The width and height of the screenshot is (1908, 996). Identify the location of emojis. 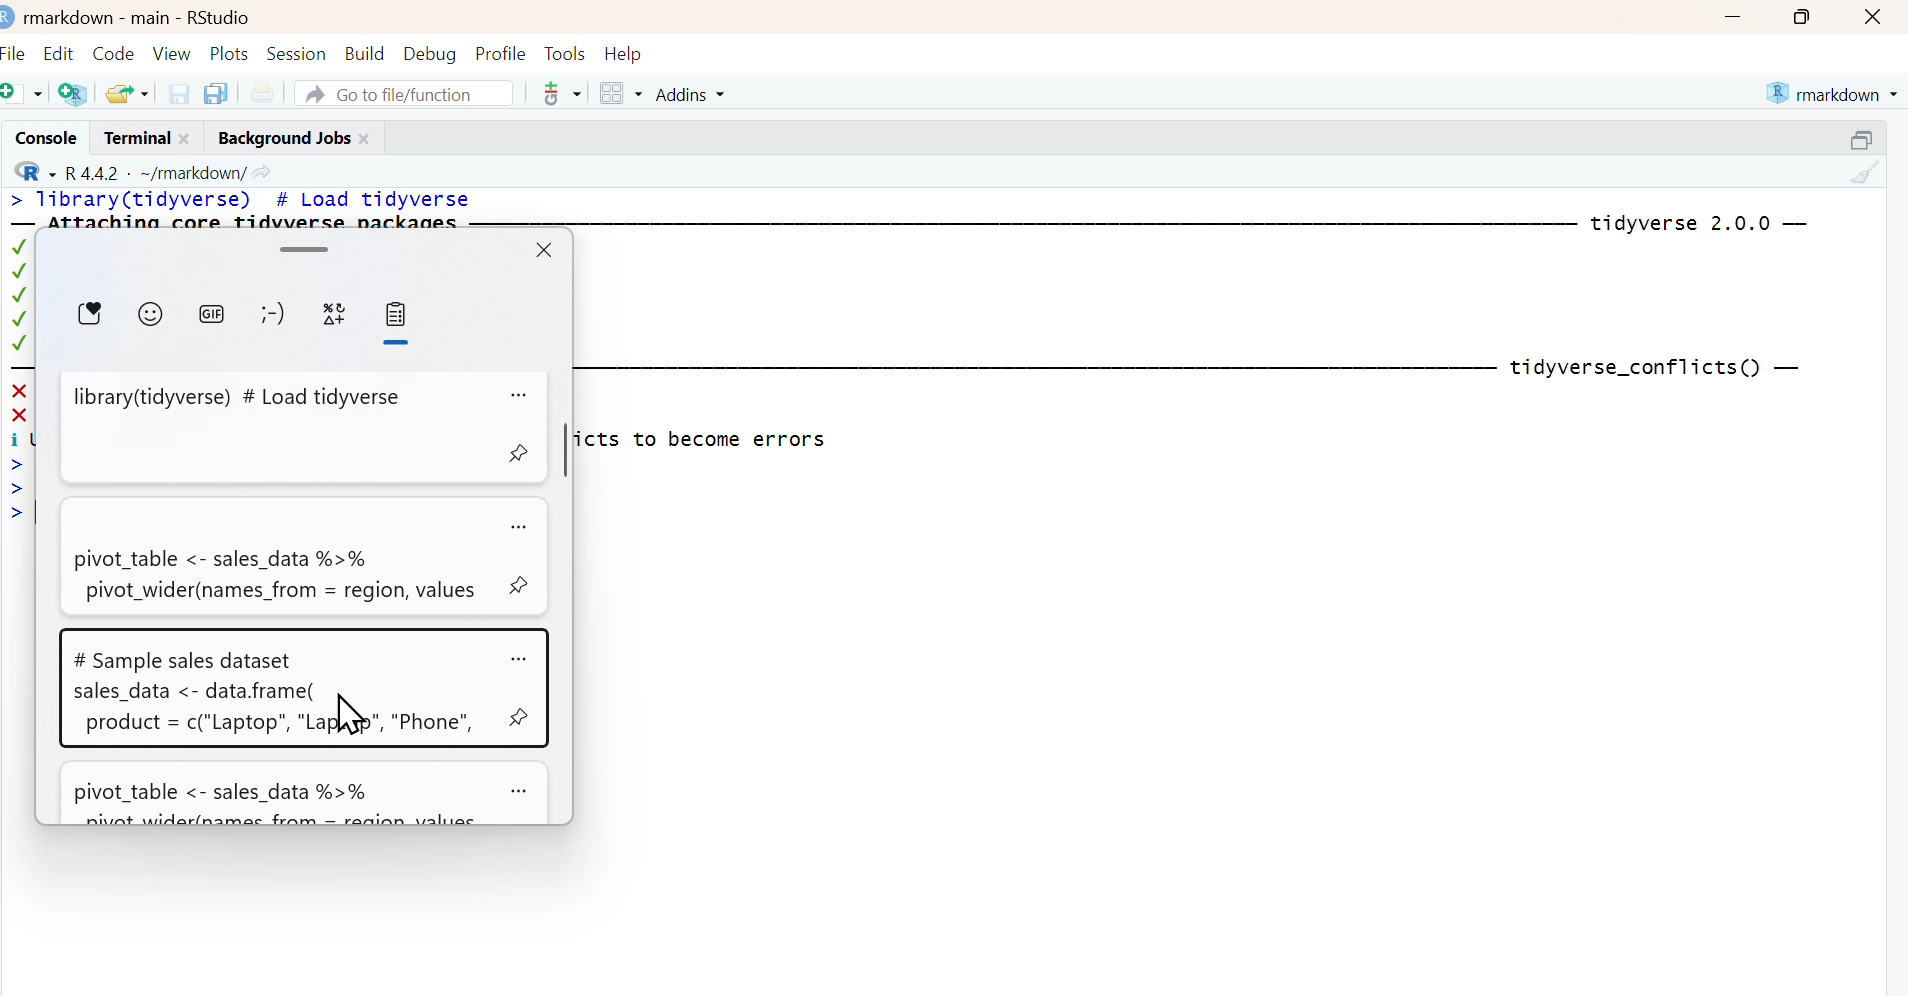
(151, 317).